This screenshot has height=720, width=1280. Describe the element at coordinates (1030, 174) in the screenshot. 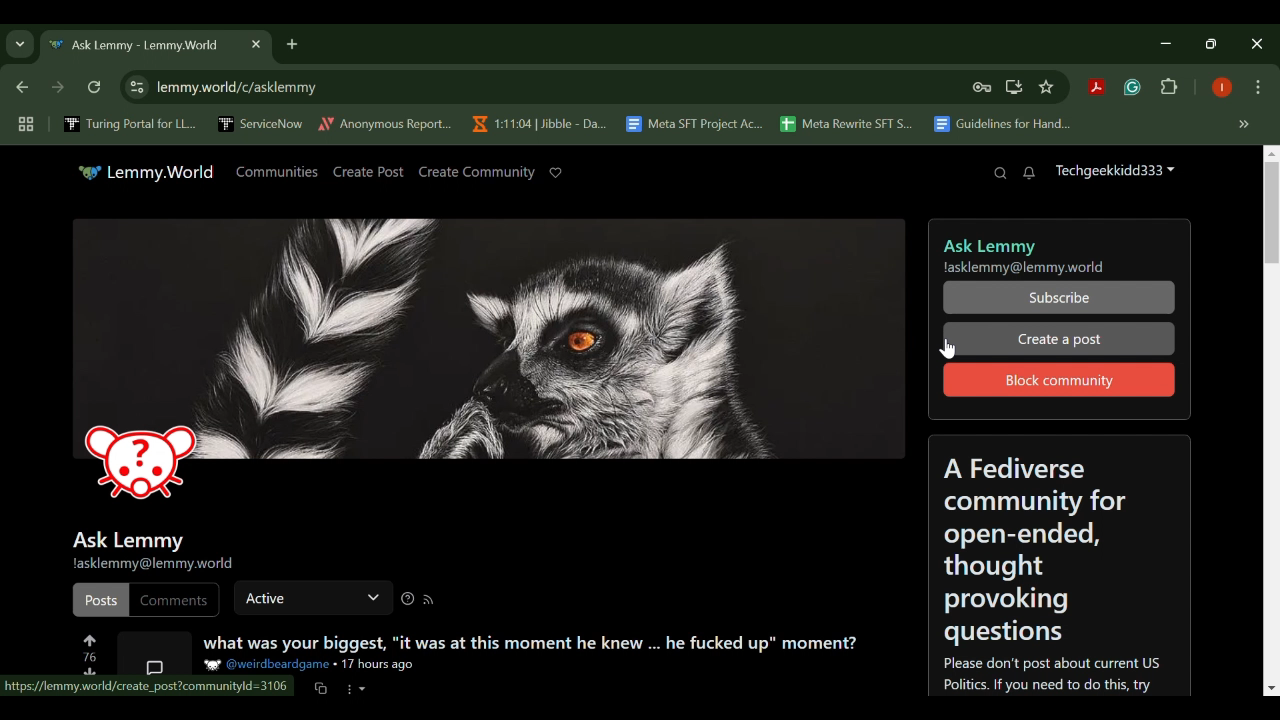

I see `Notifications` at that location.